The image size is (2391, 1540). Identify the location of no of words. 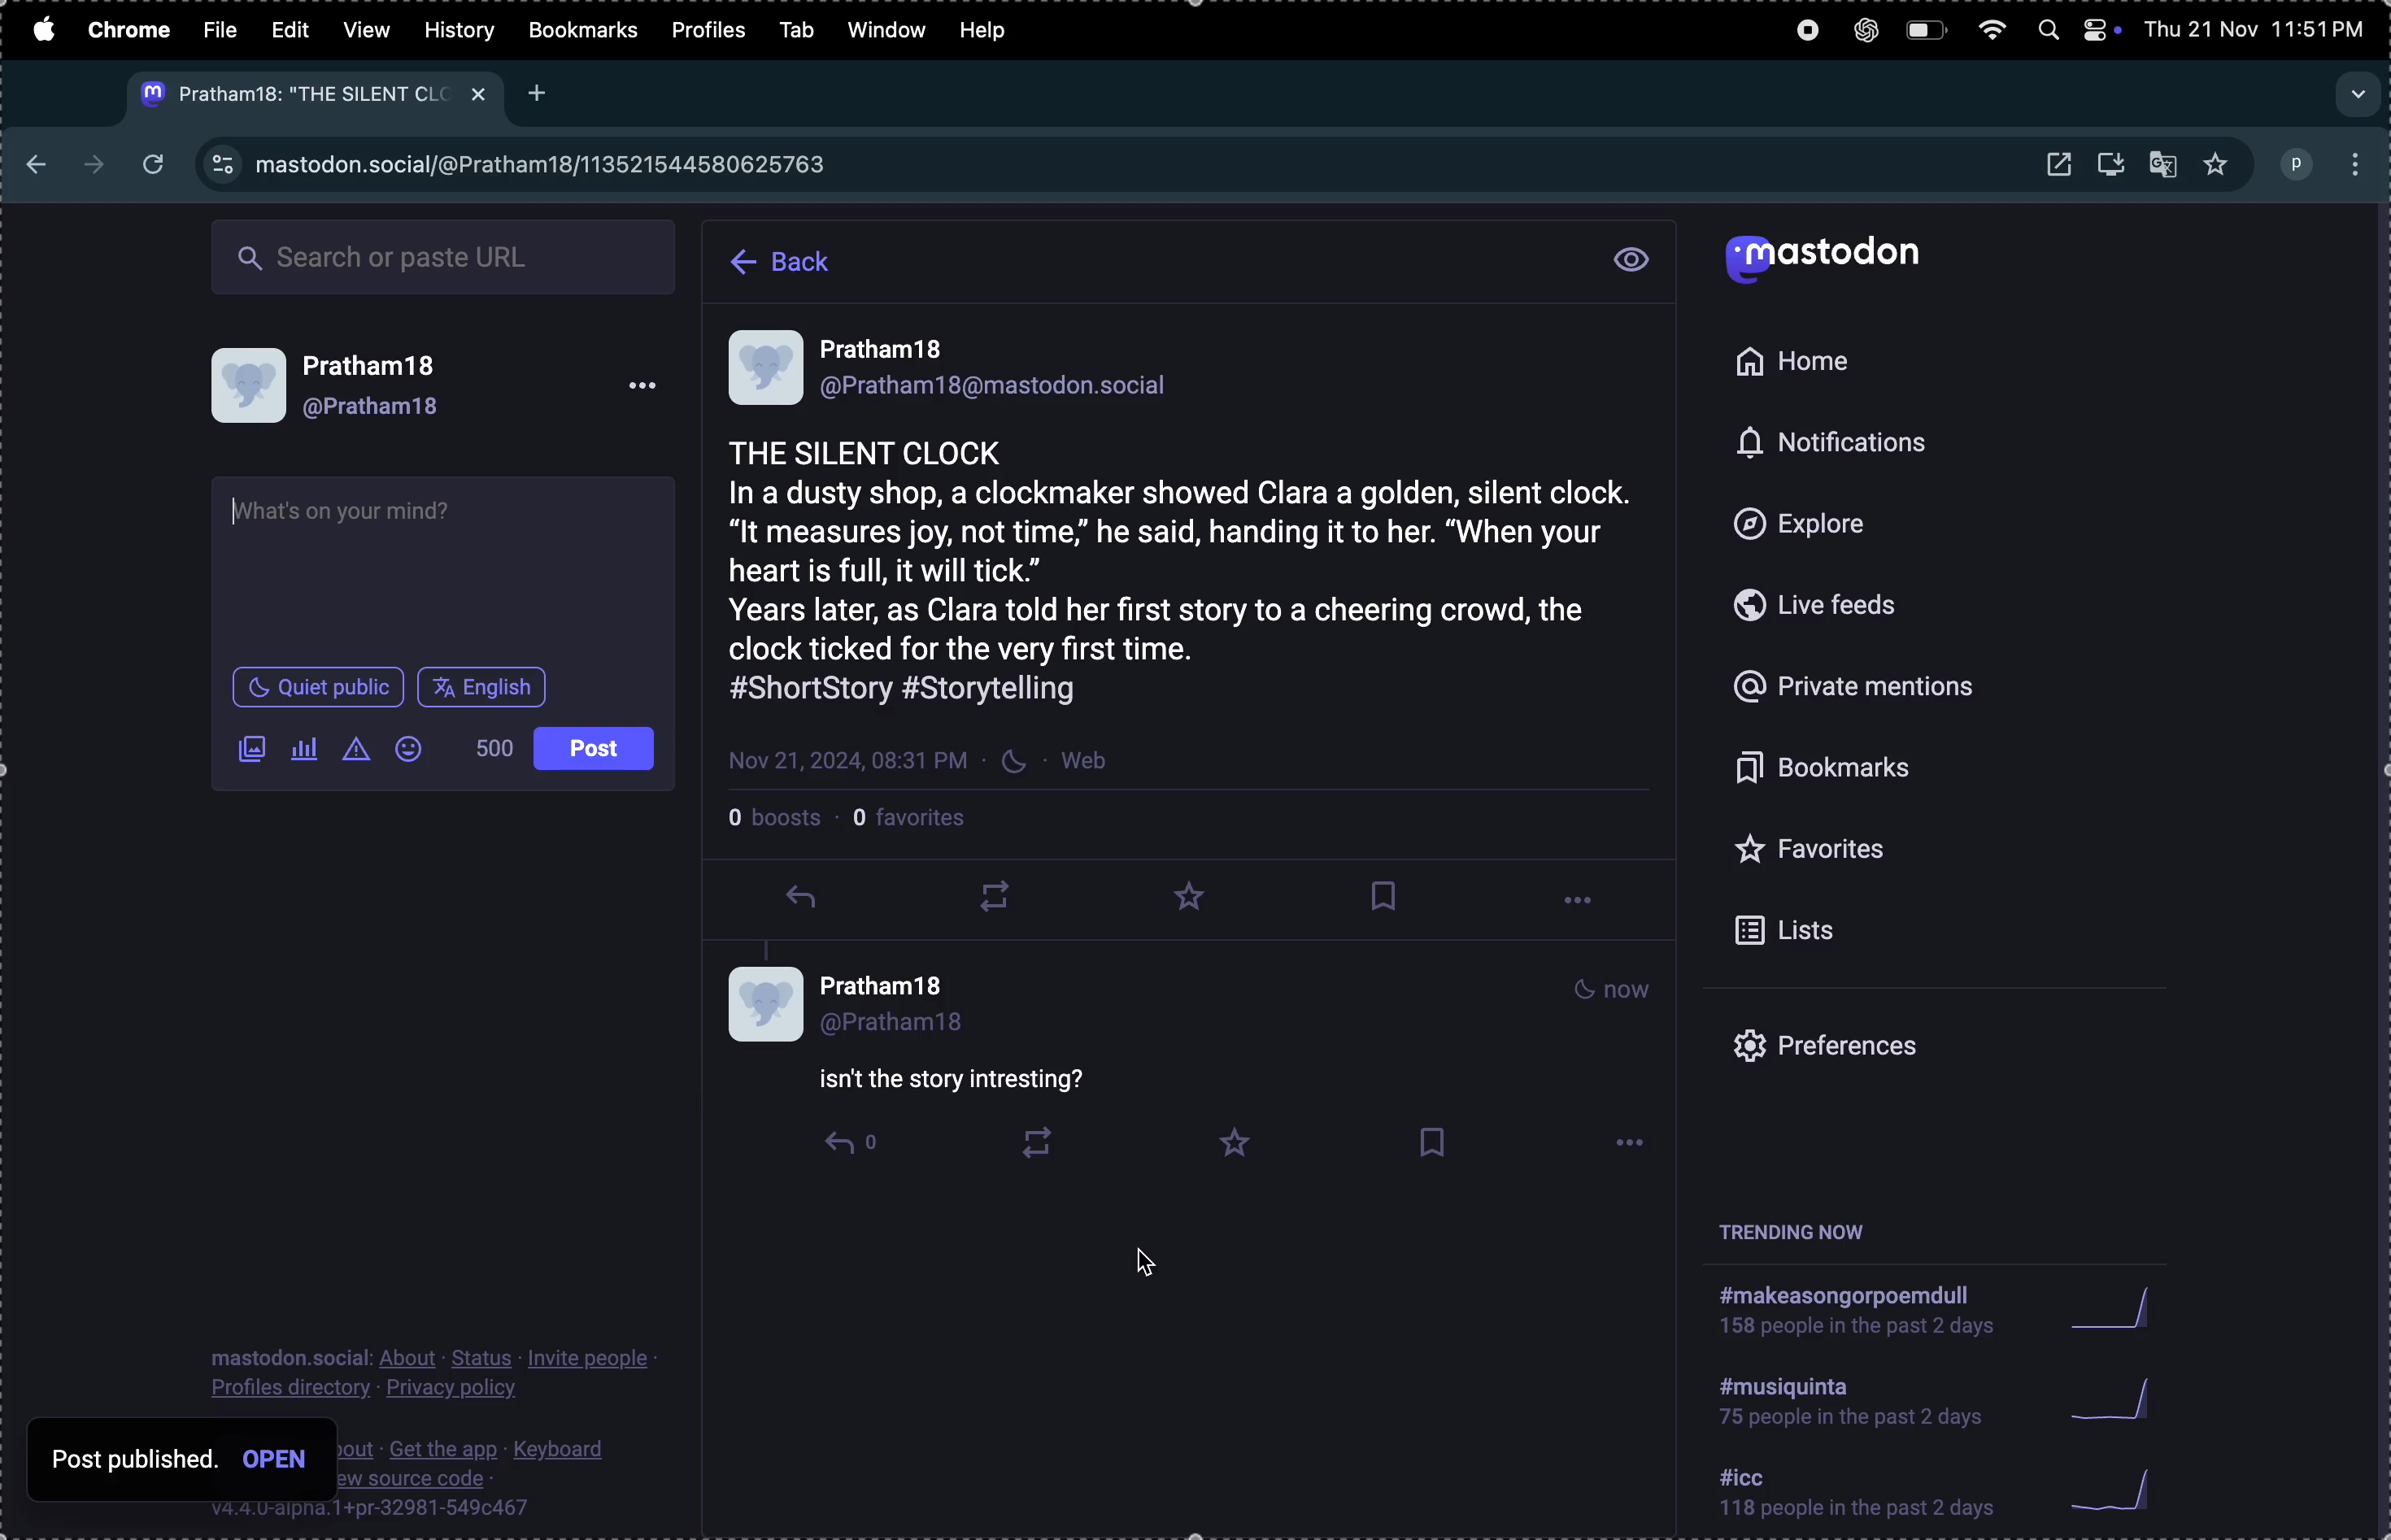
(485, 747).